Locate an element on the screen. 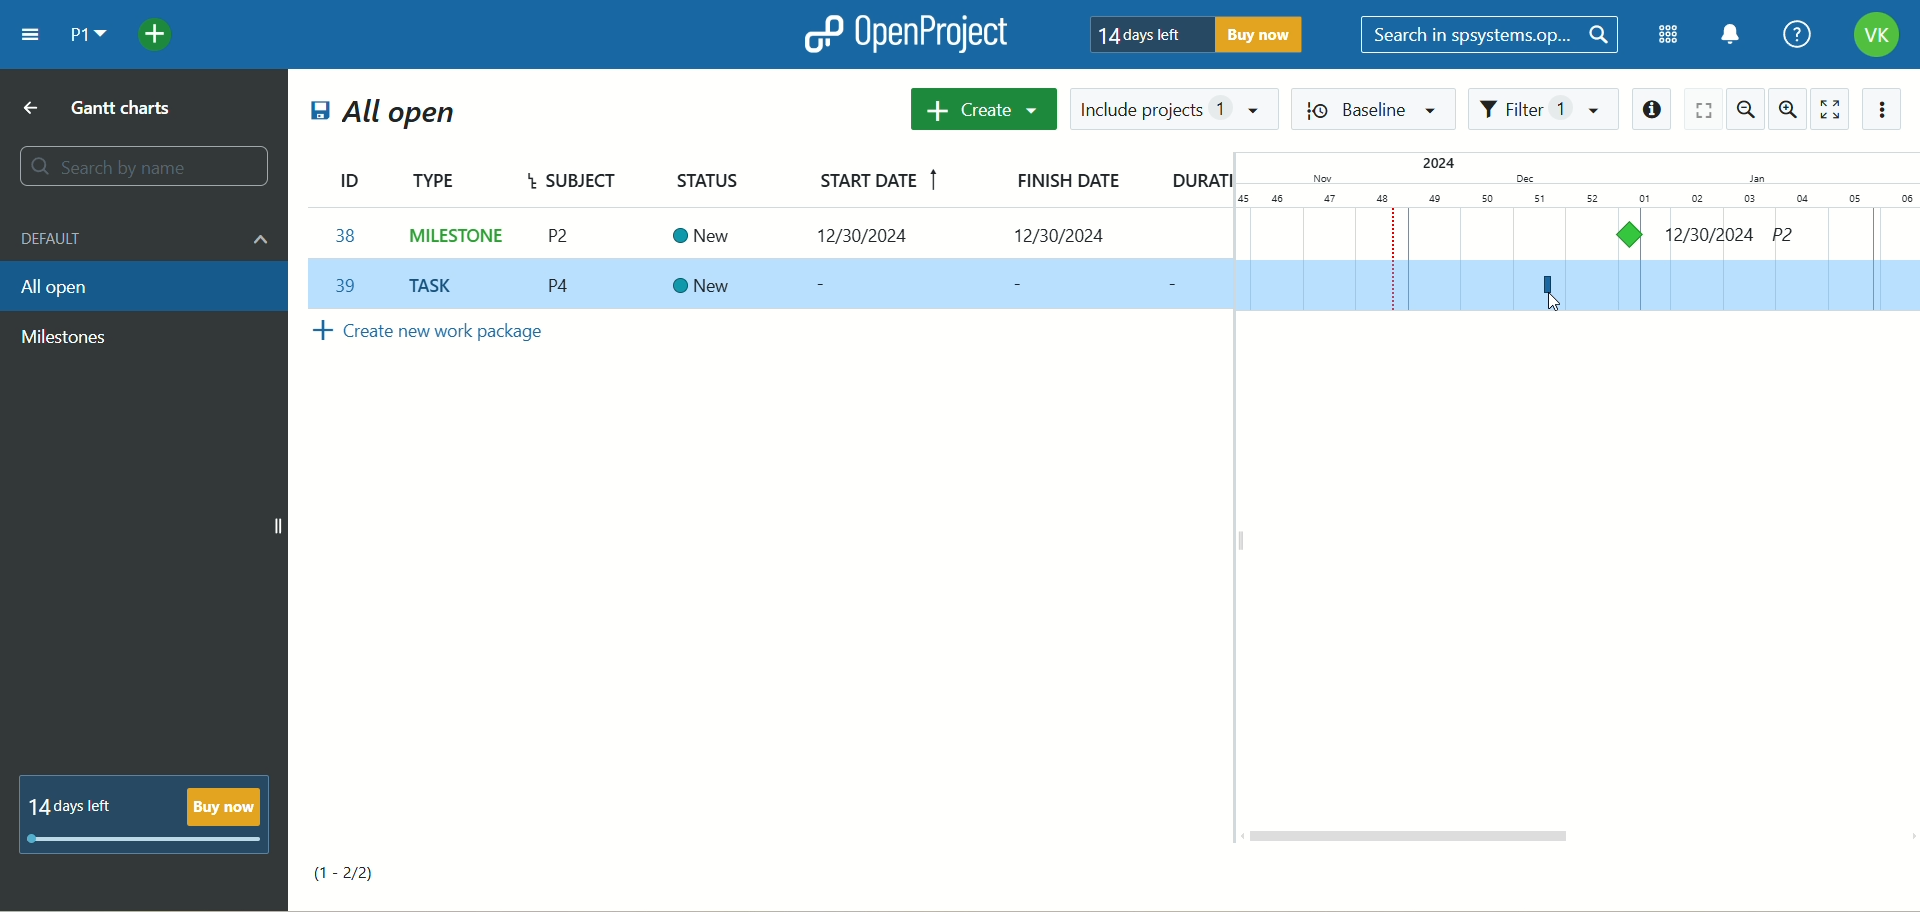 Image resolution: width=1920 pixels, height=912 pixels. 14 days left buy now  is located at coordinates (140, 818).